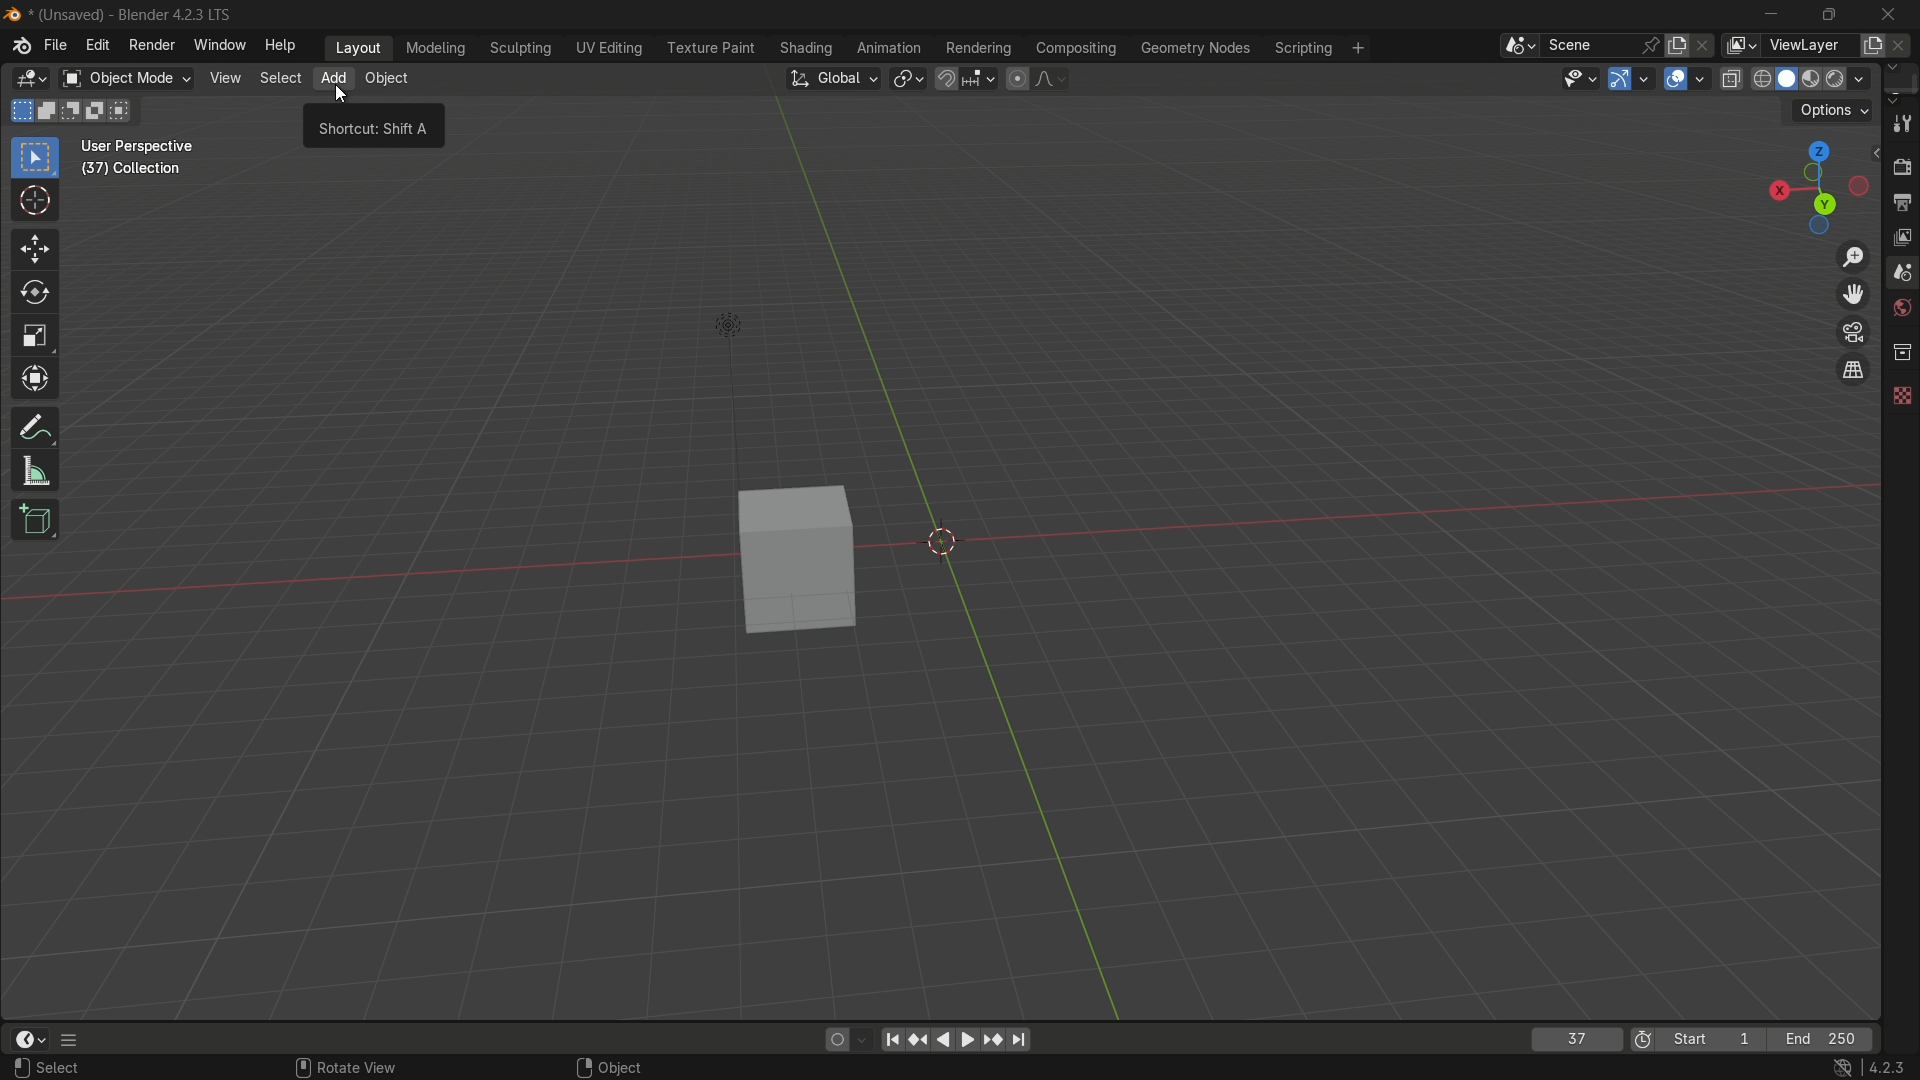 Image resolution: width=1920 pixels, height=1080 pixels. Describe the element at coordinates (1364, 50) in the screenshot. I see `add workplace` at that location.